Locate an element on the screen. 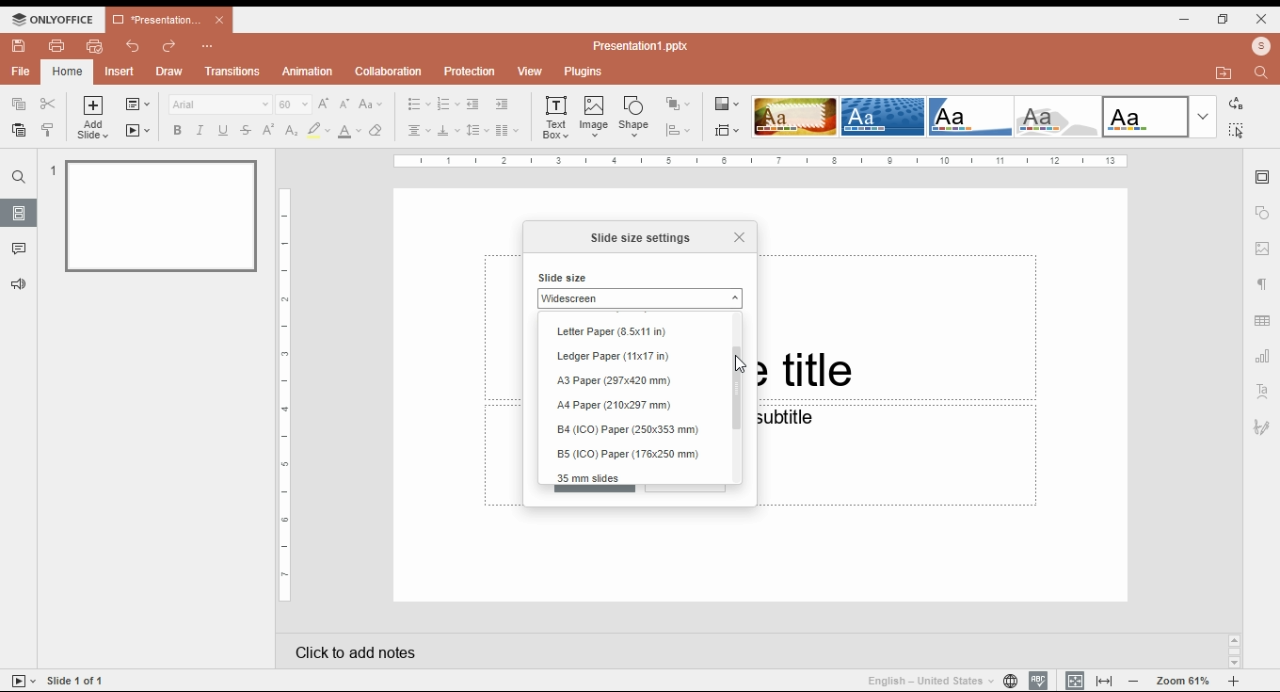  decrement font size is located at coordinates (345, 103).